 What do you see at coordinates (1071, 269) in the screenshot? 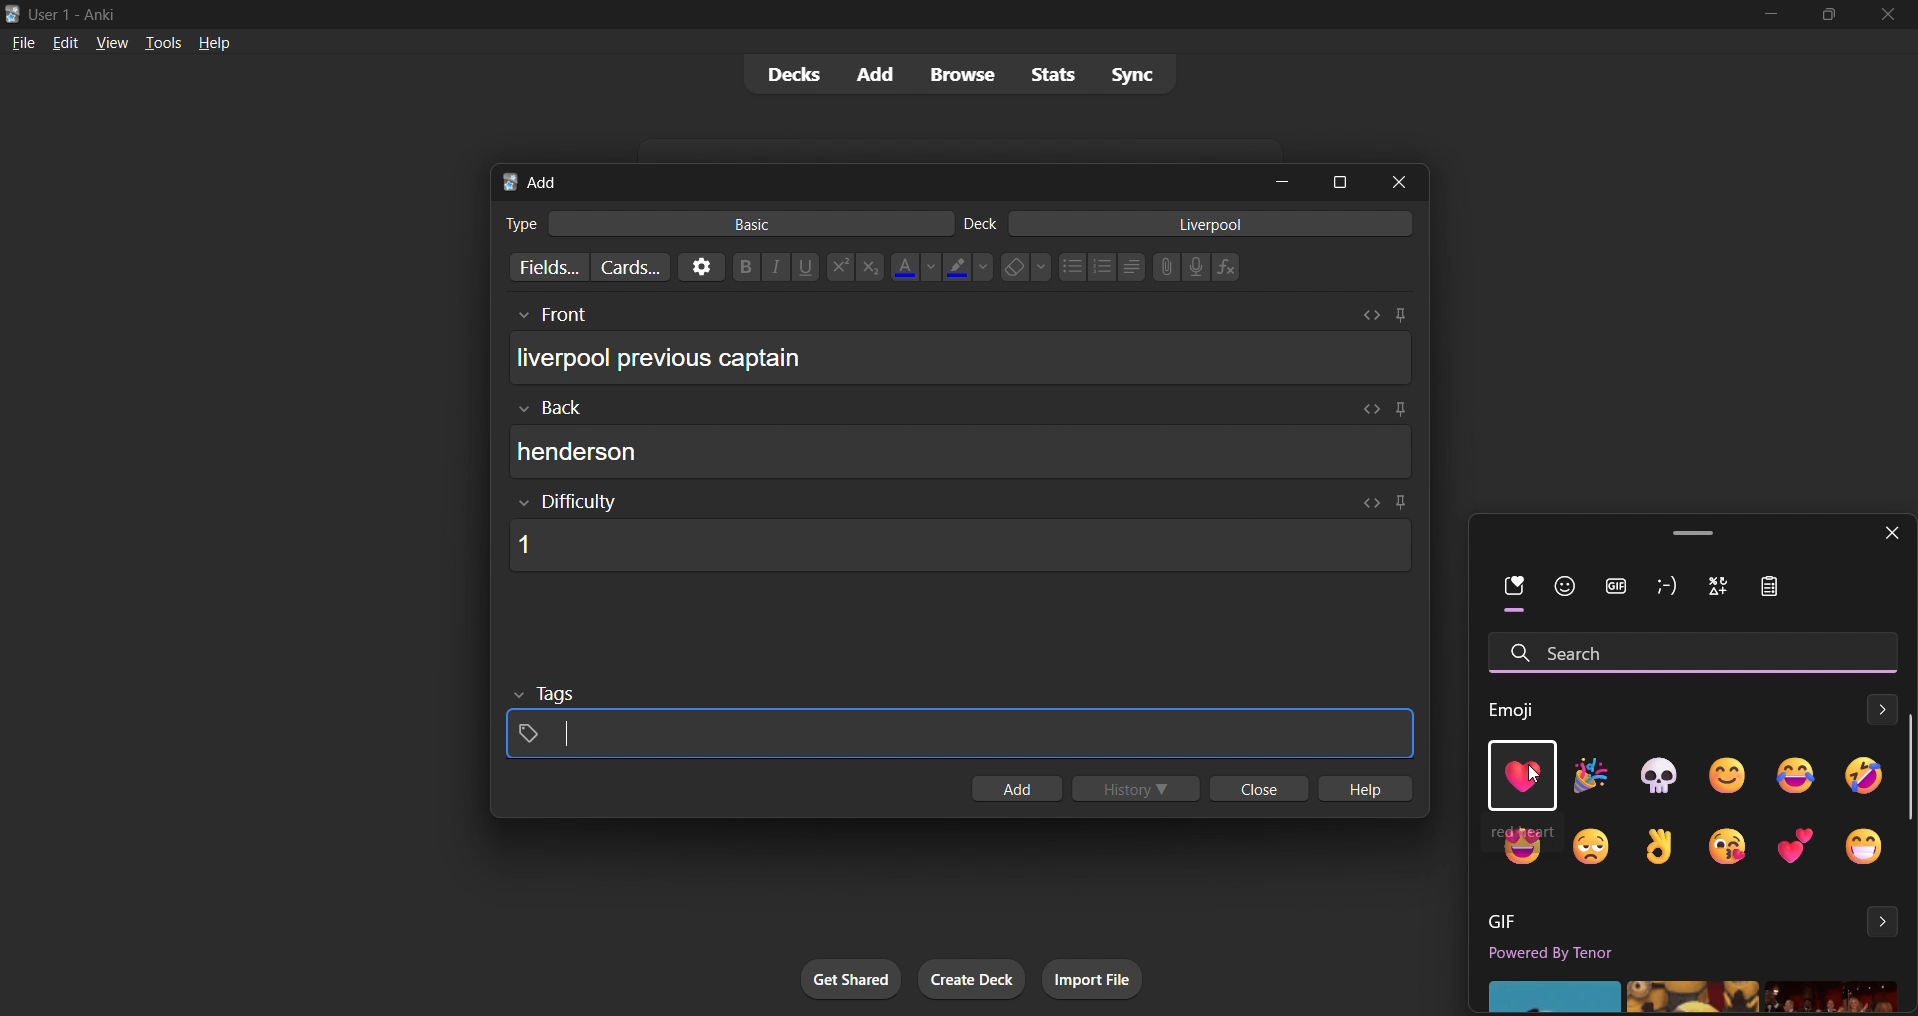
I see `dotted list` at bounding box center [1071, 269].